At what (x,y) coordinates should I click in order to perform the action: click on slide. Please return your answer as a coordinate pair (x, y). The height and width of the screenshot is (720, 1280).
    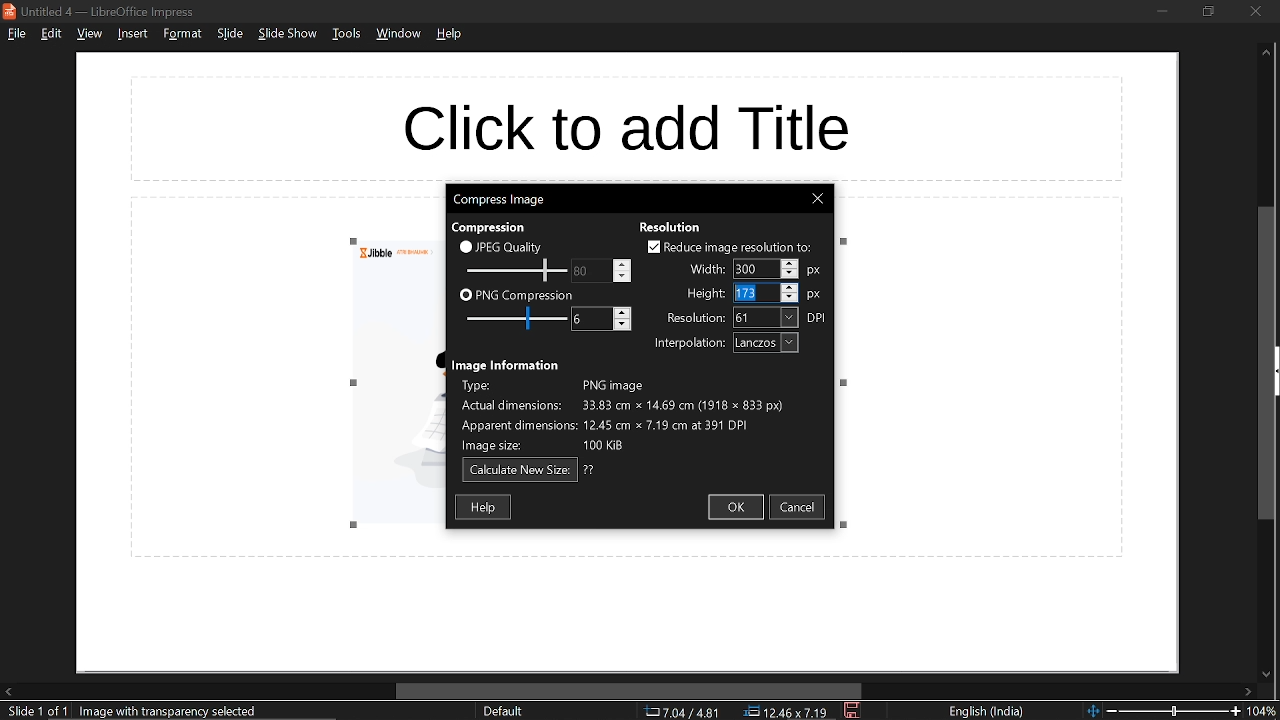
    Looking at the image, I should click on (229, 35).